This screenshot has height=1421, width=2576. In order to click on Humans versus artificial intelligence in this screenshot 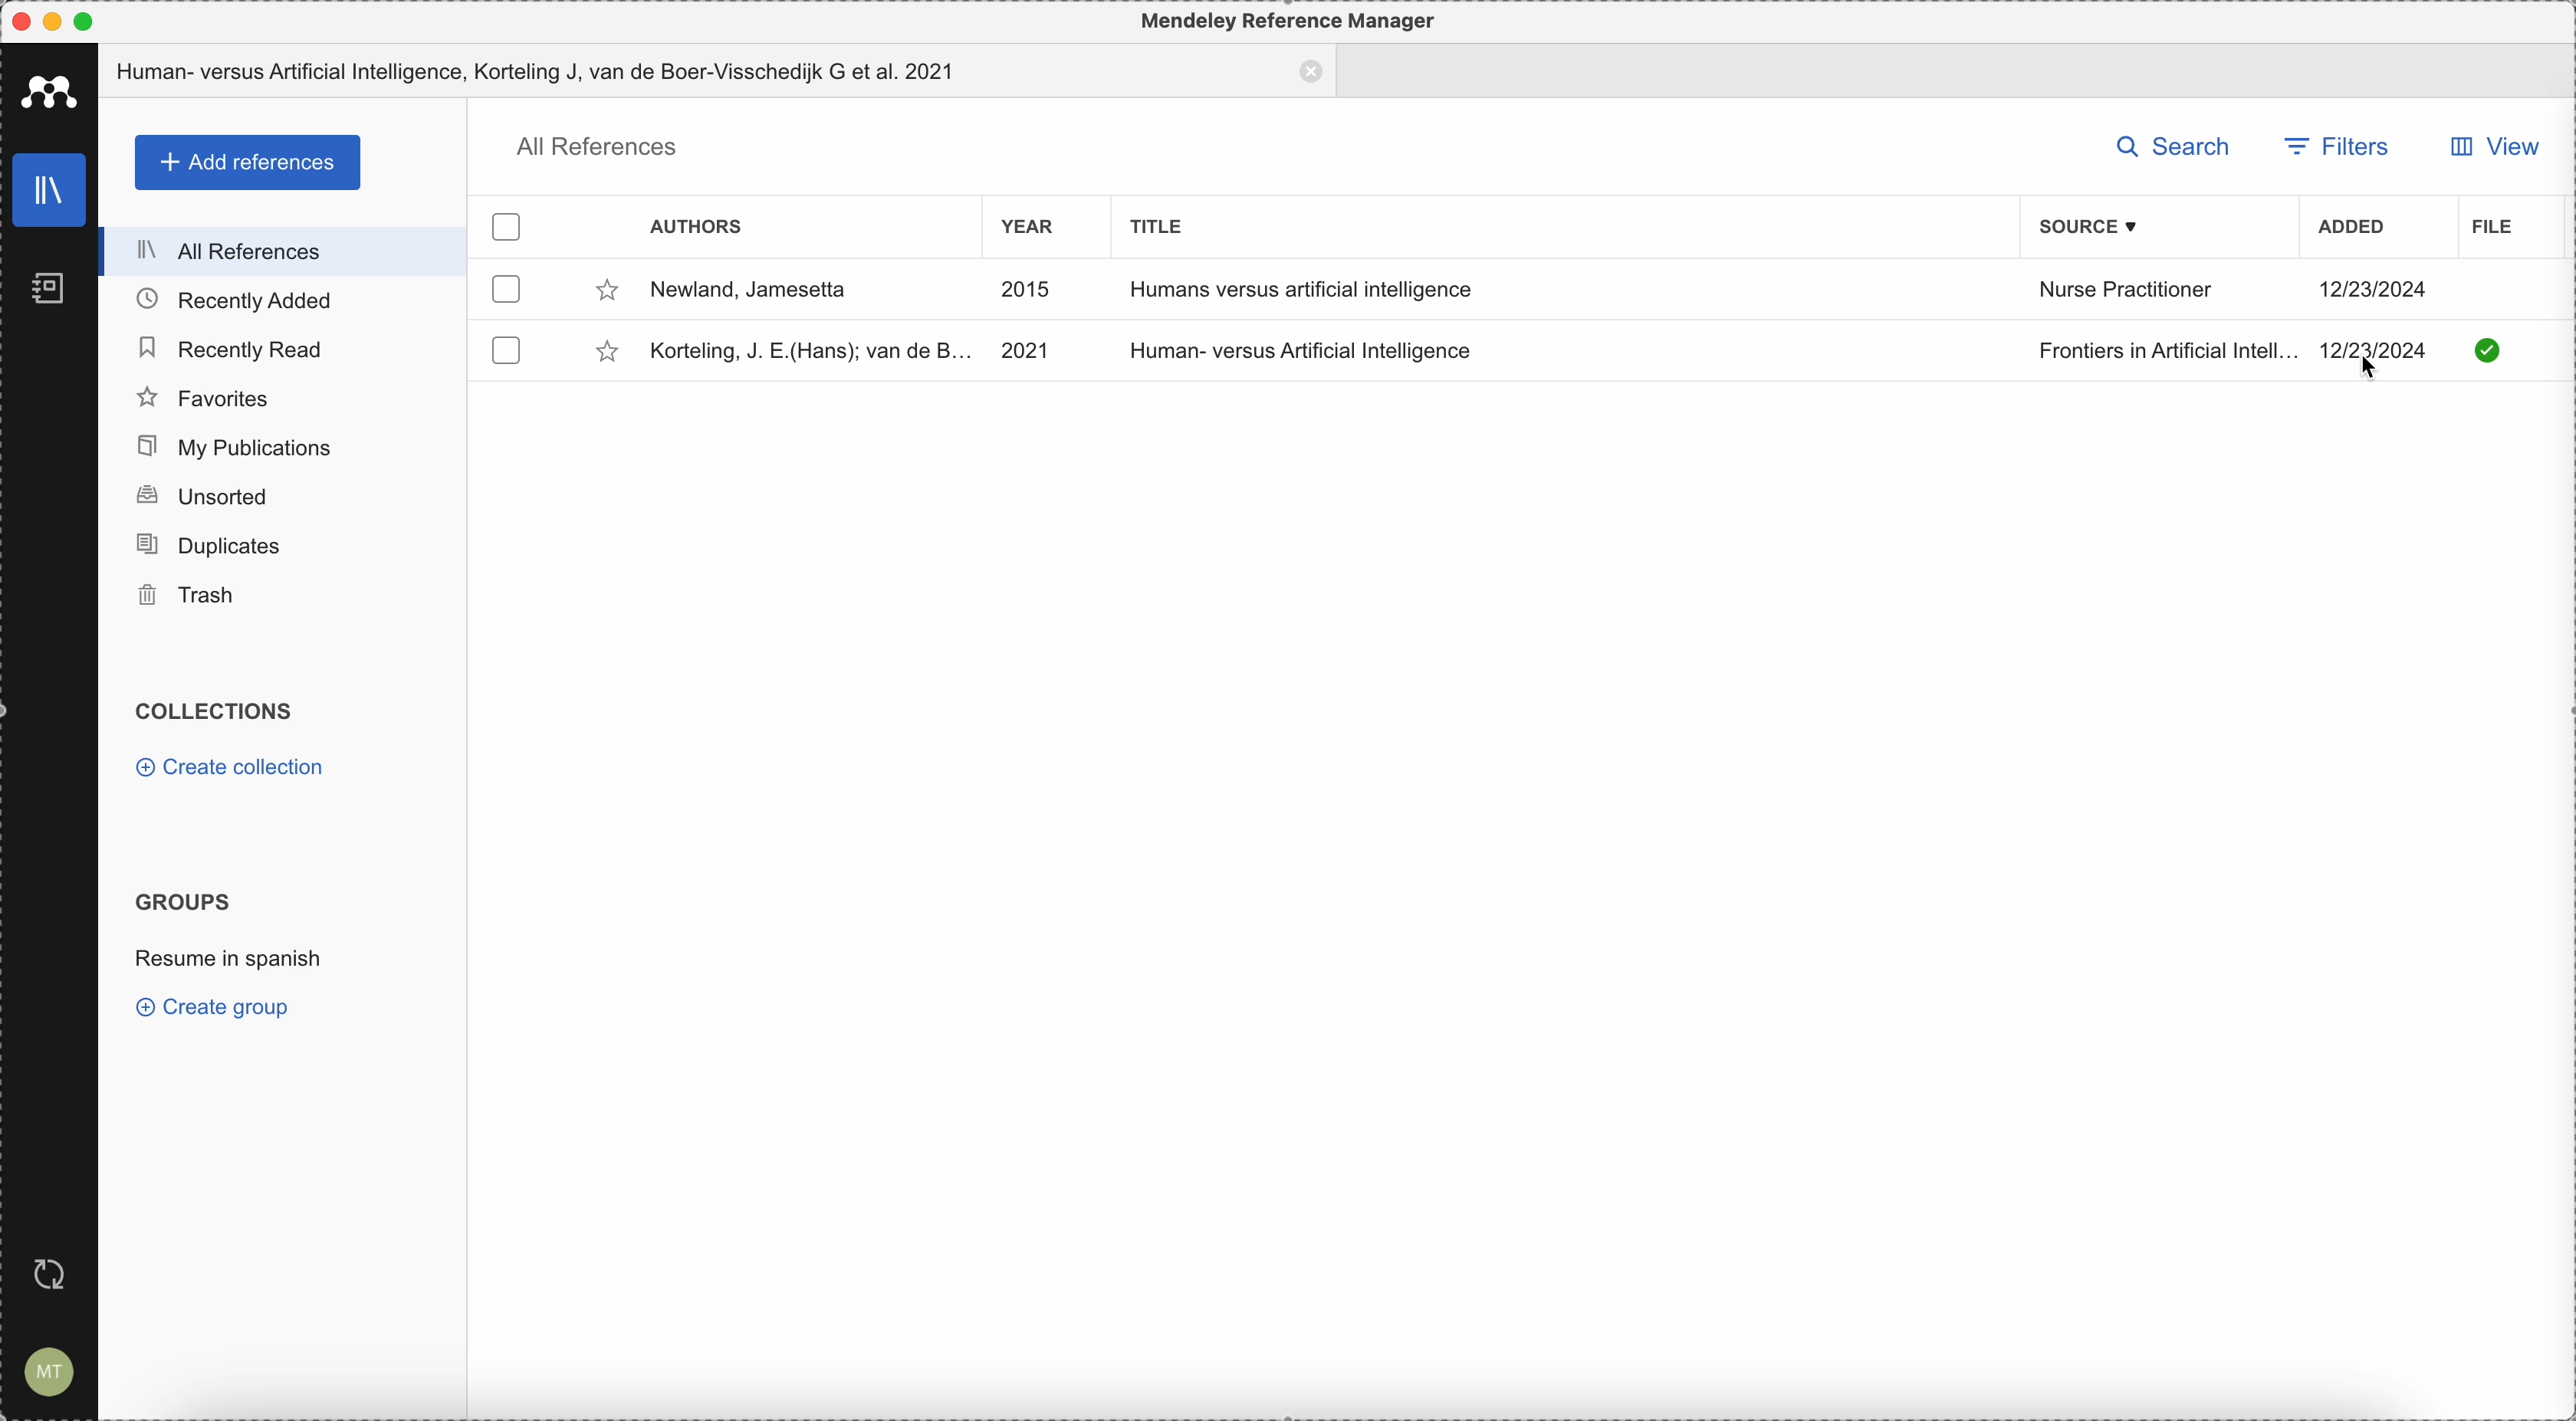, I will do `click(1304, 289)`.